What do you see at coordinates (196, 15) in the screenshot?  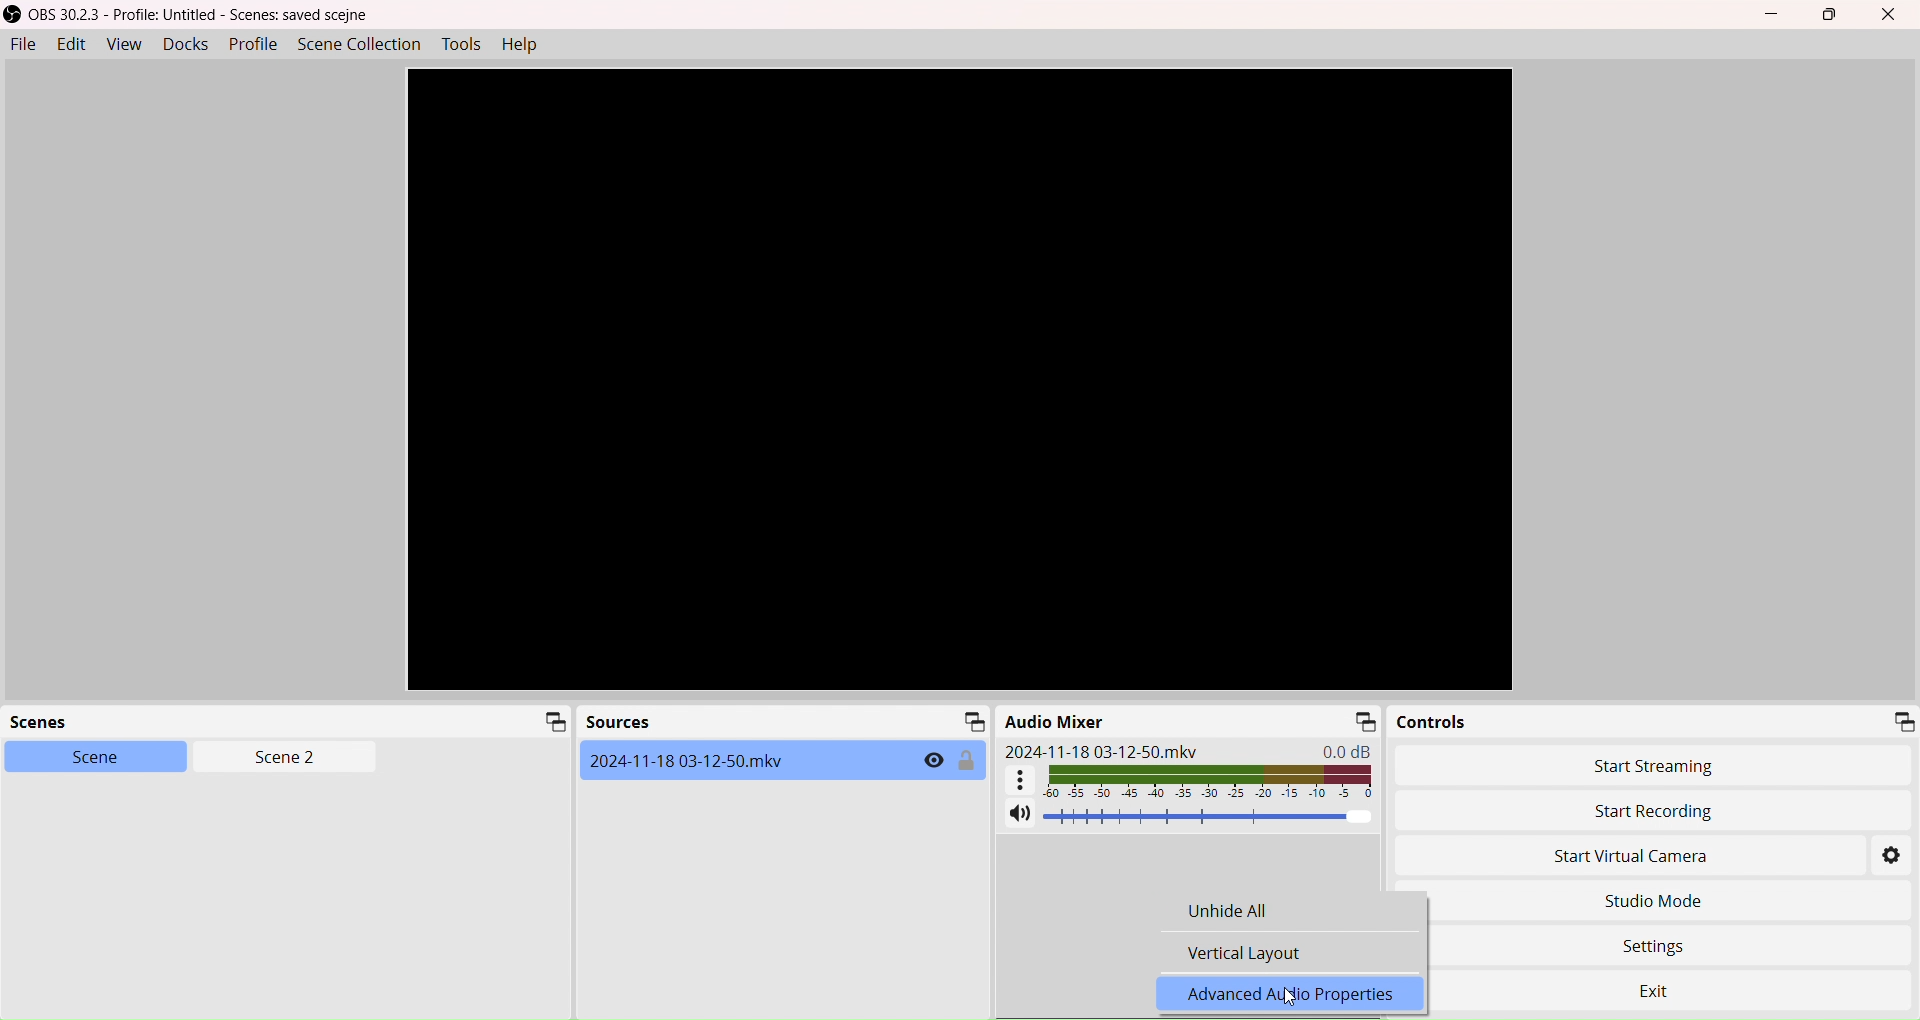 I see `OBS Studio` at bounding box center [196, 15].